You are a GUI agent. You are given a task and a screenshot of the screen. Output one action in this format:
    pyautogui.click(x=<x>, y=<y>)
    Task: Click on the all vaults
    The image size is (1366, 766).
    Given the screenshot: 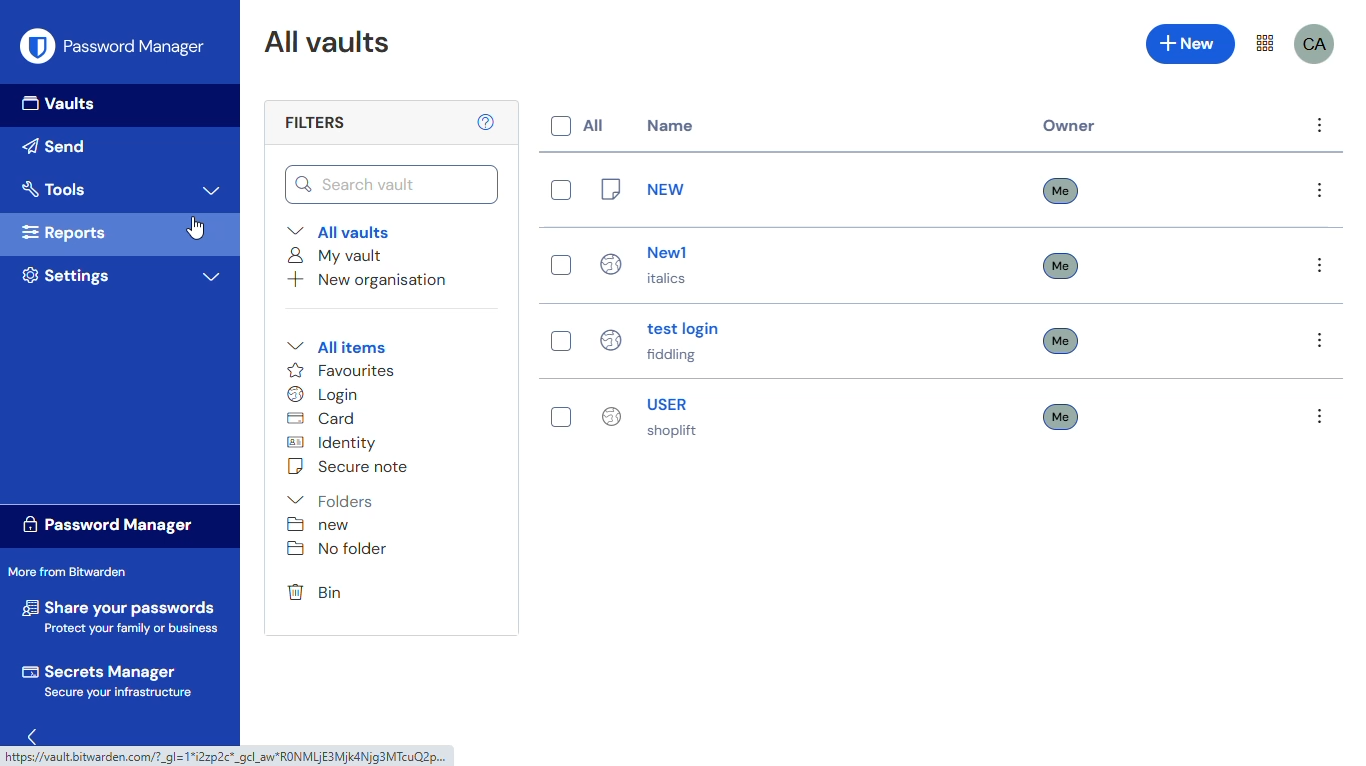 What is the action you would take?
    pyautogui.click(x=328, y=40)
    